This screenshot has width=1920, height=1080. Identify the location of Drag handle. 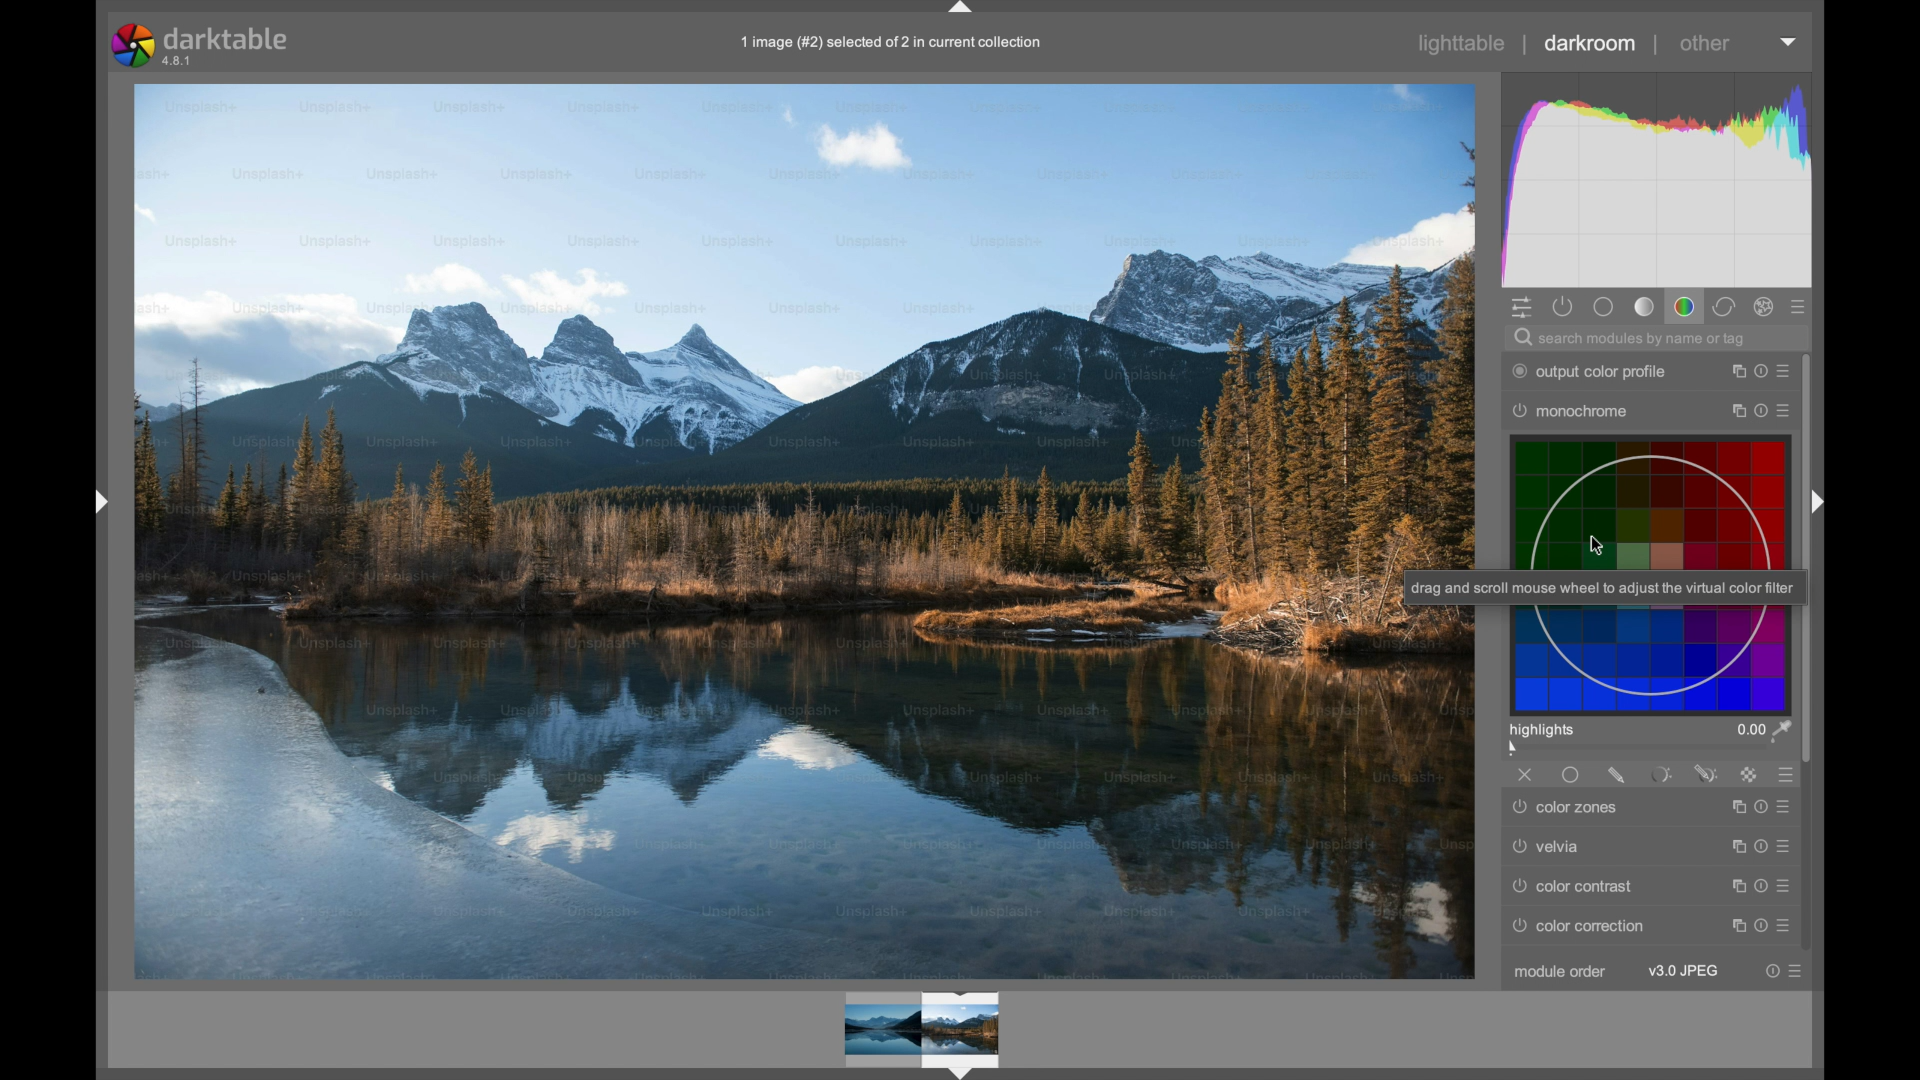
(100, 499).